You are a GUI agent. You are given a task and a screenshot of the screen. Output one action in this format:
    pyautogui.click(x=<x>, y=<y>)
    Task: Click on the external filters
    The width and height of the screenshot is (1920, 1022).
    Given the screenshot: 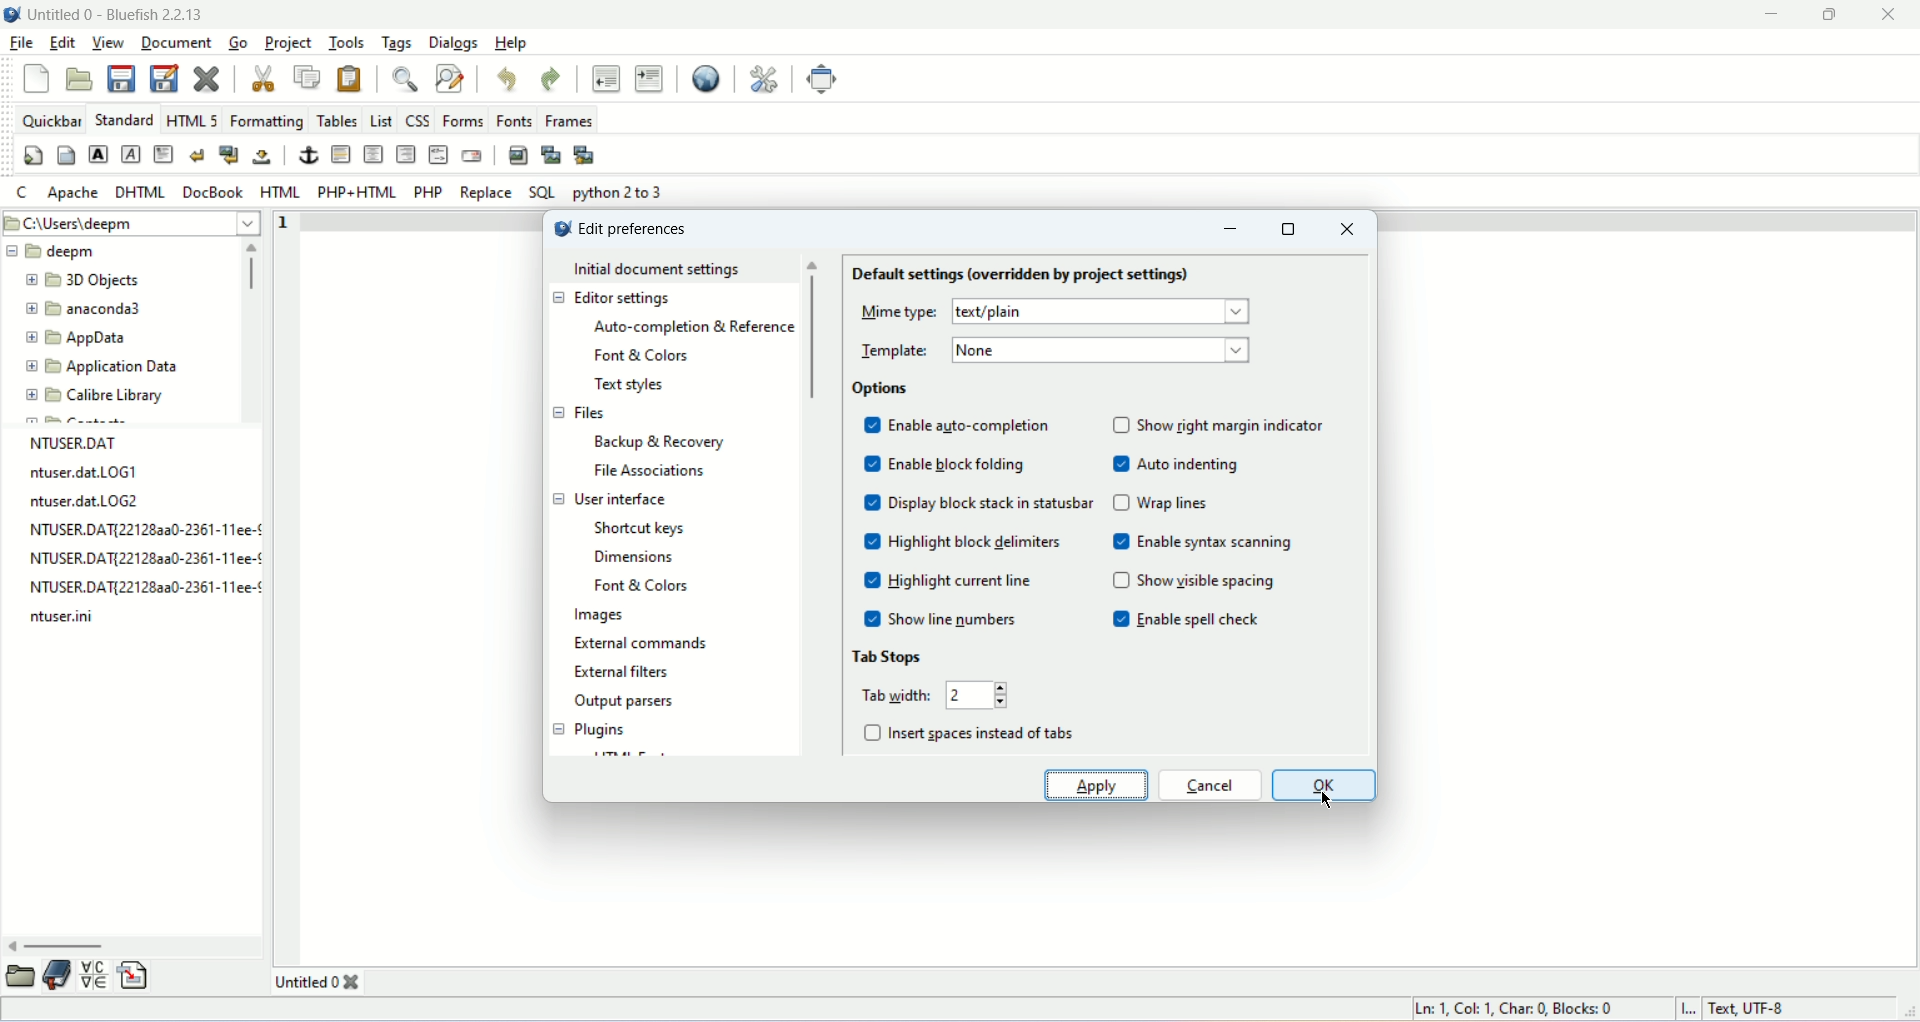 What is the action you would take?
    pyautogui.click(x=623, y=671)
    